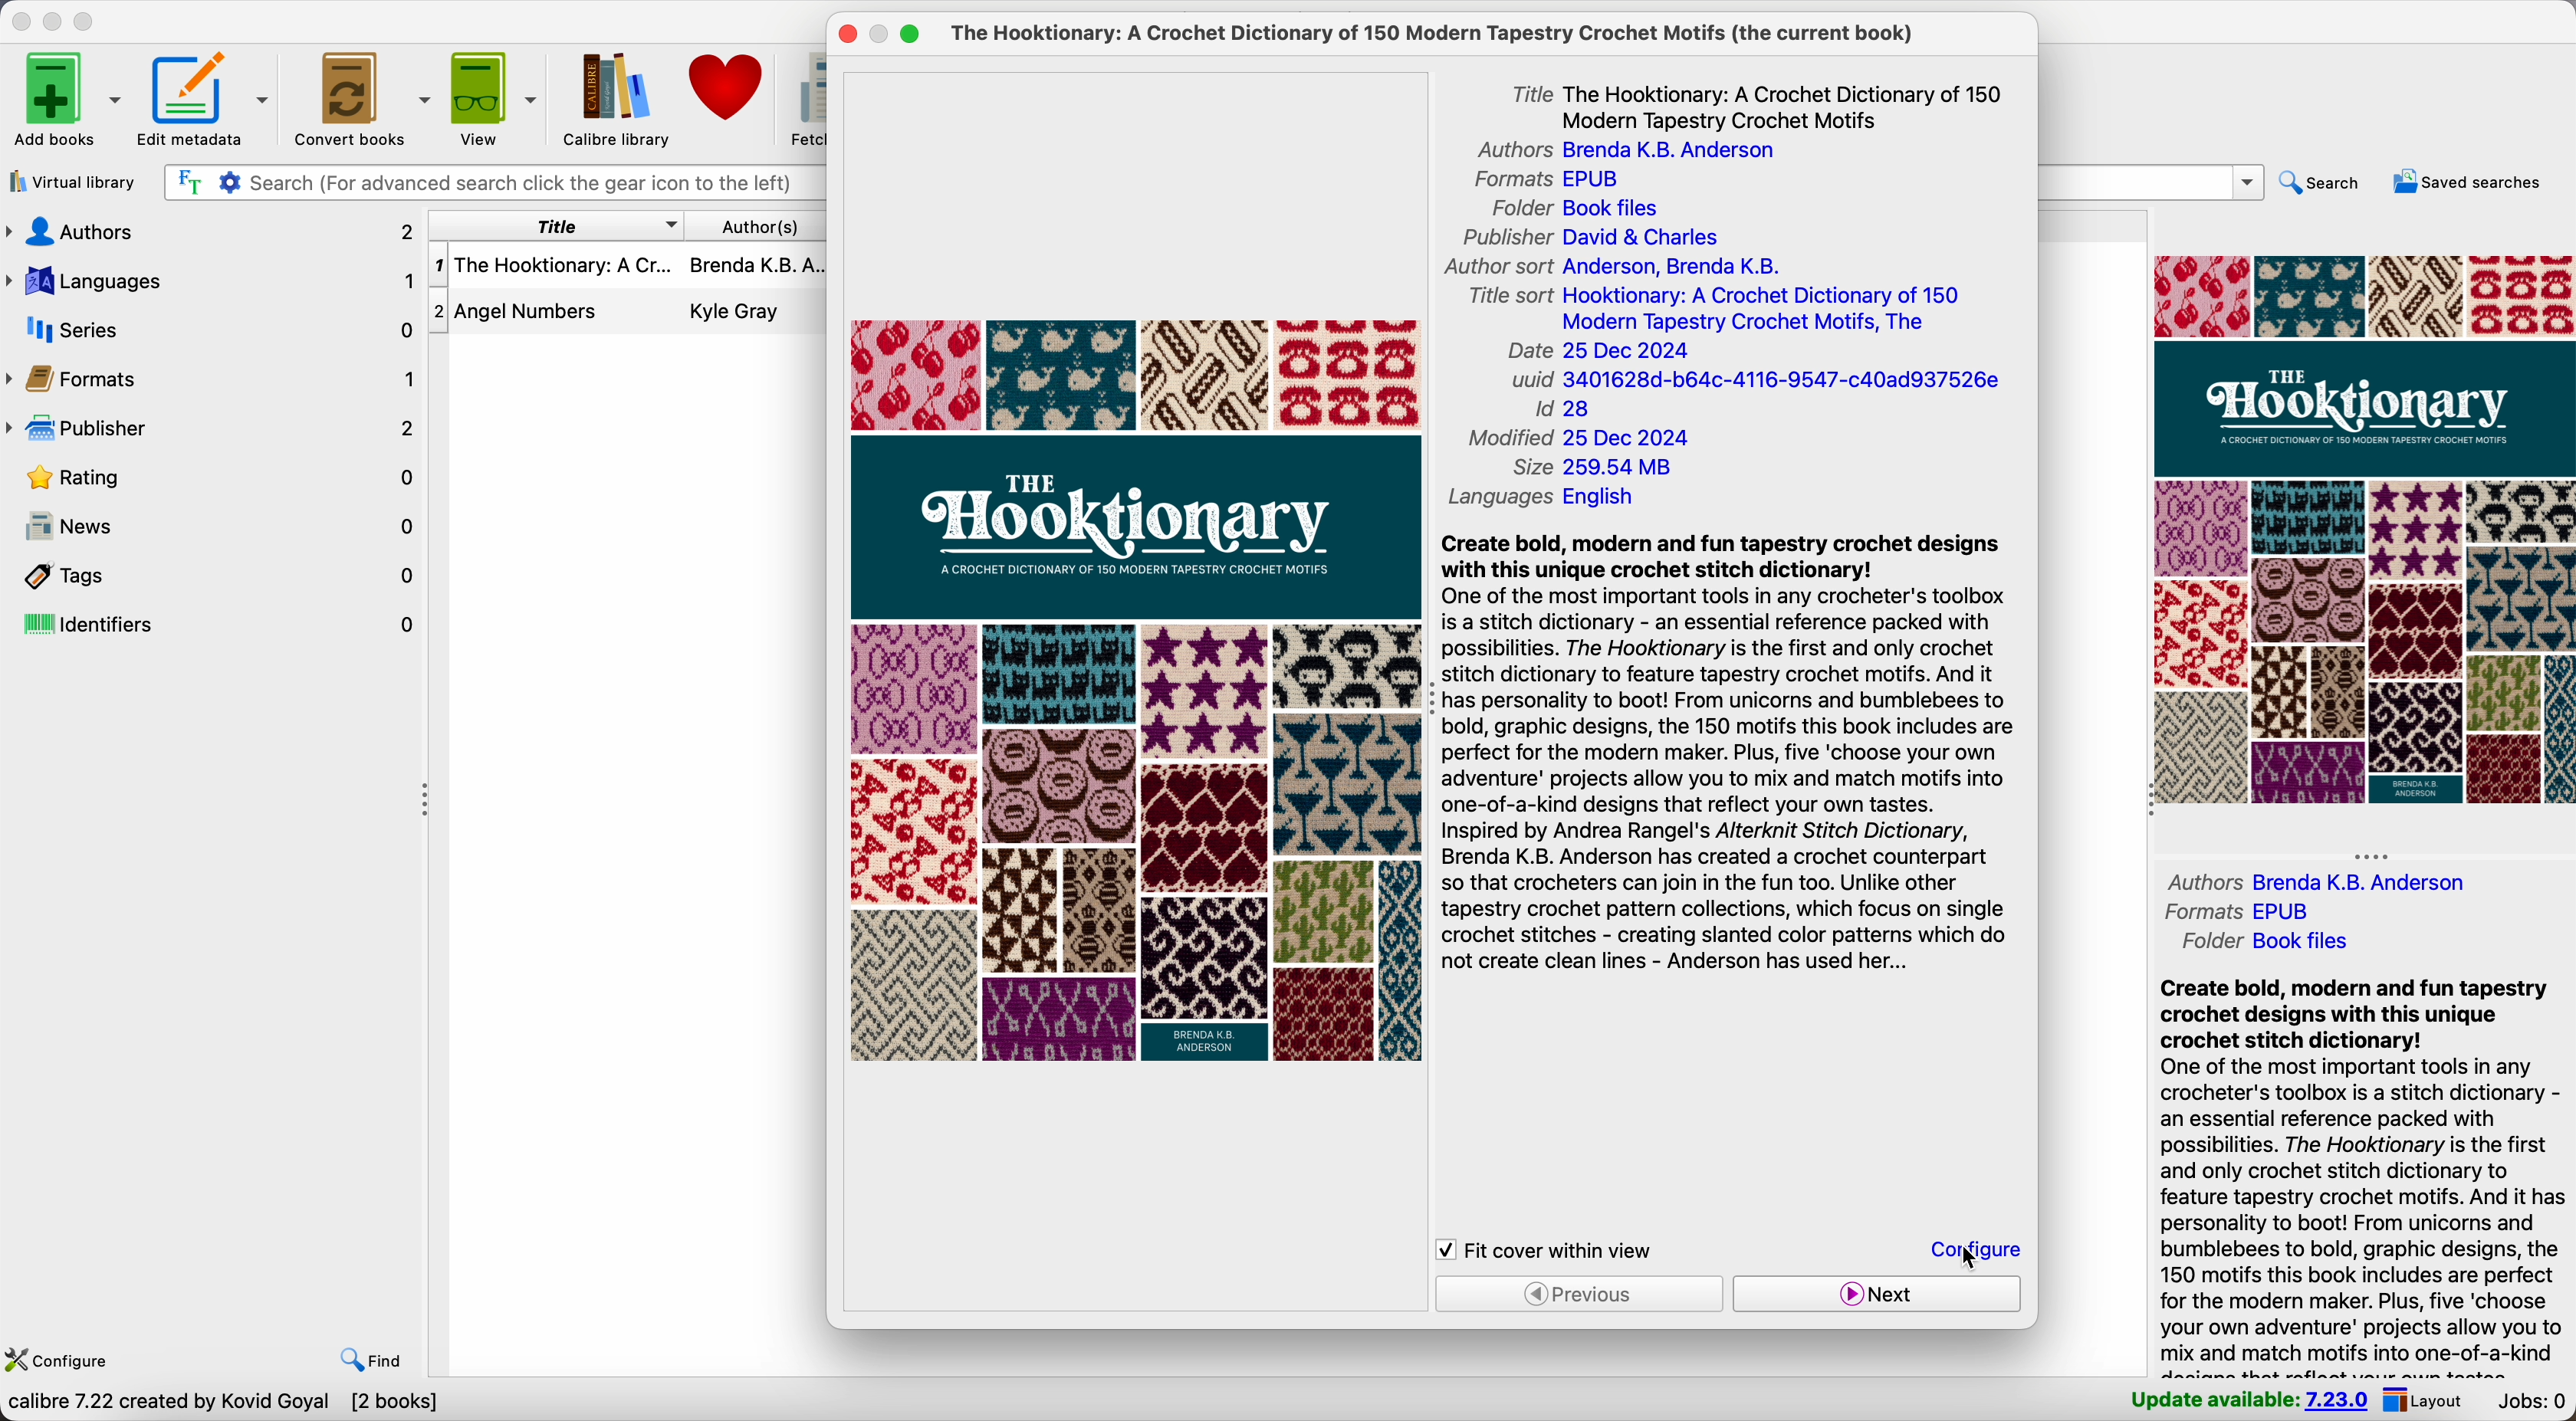  I want to click on id, so click(1560, 411).